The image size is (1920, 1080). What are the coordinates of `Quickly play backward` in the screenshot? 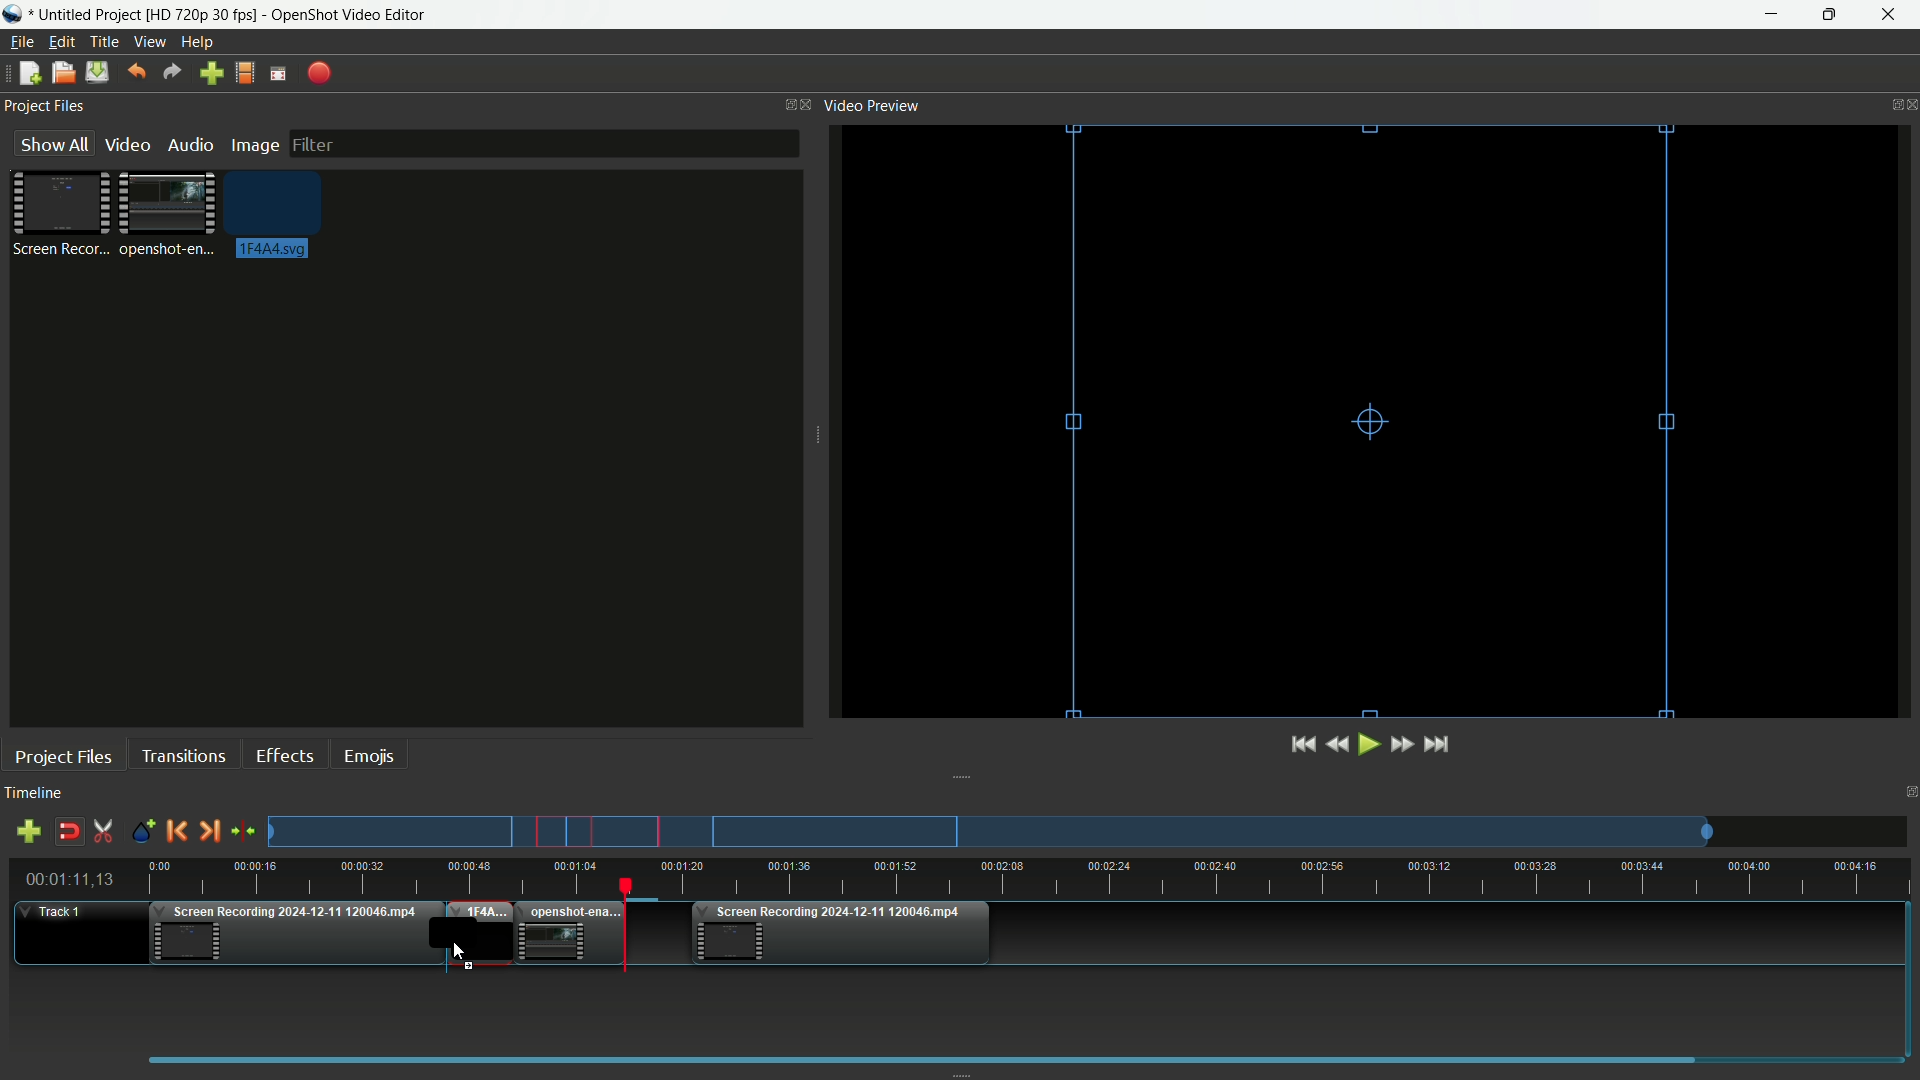 It's located at (1342, 744).